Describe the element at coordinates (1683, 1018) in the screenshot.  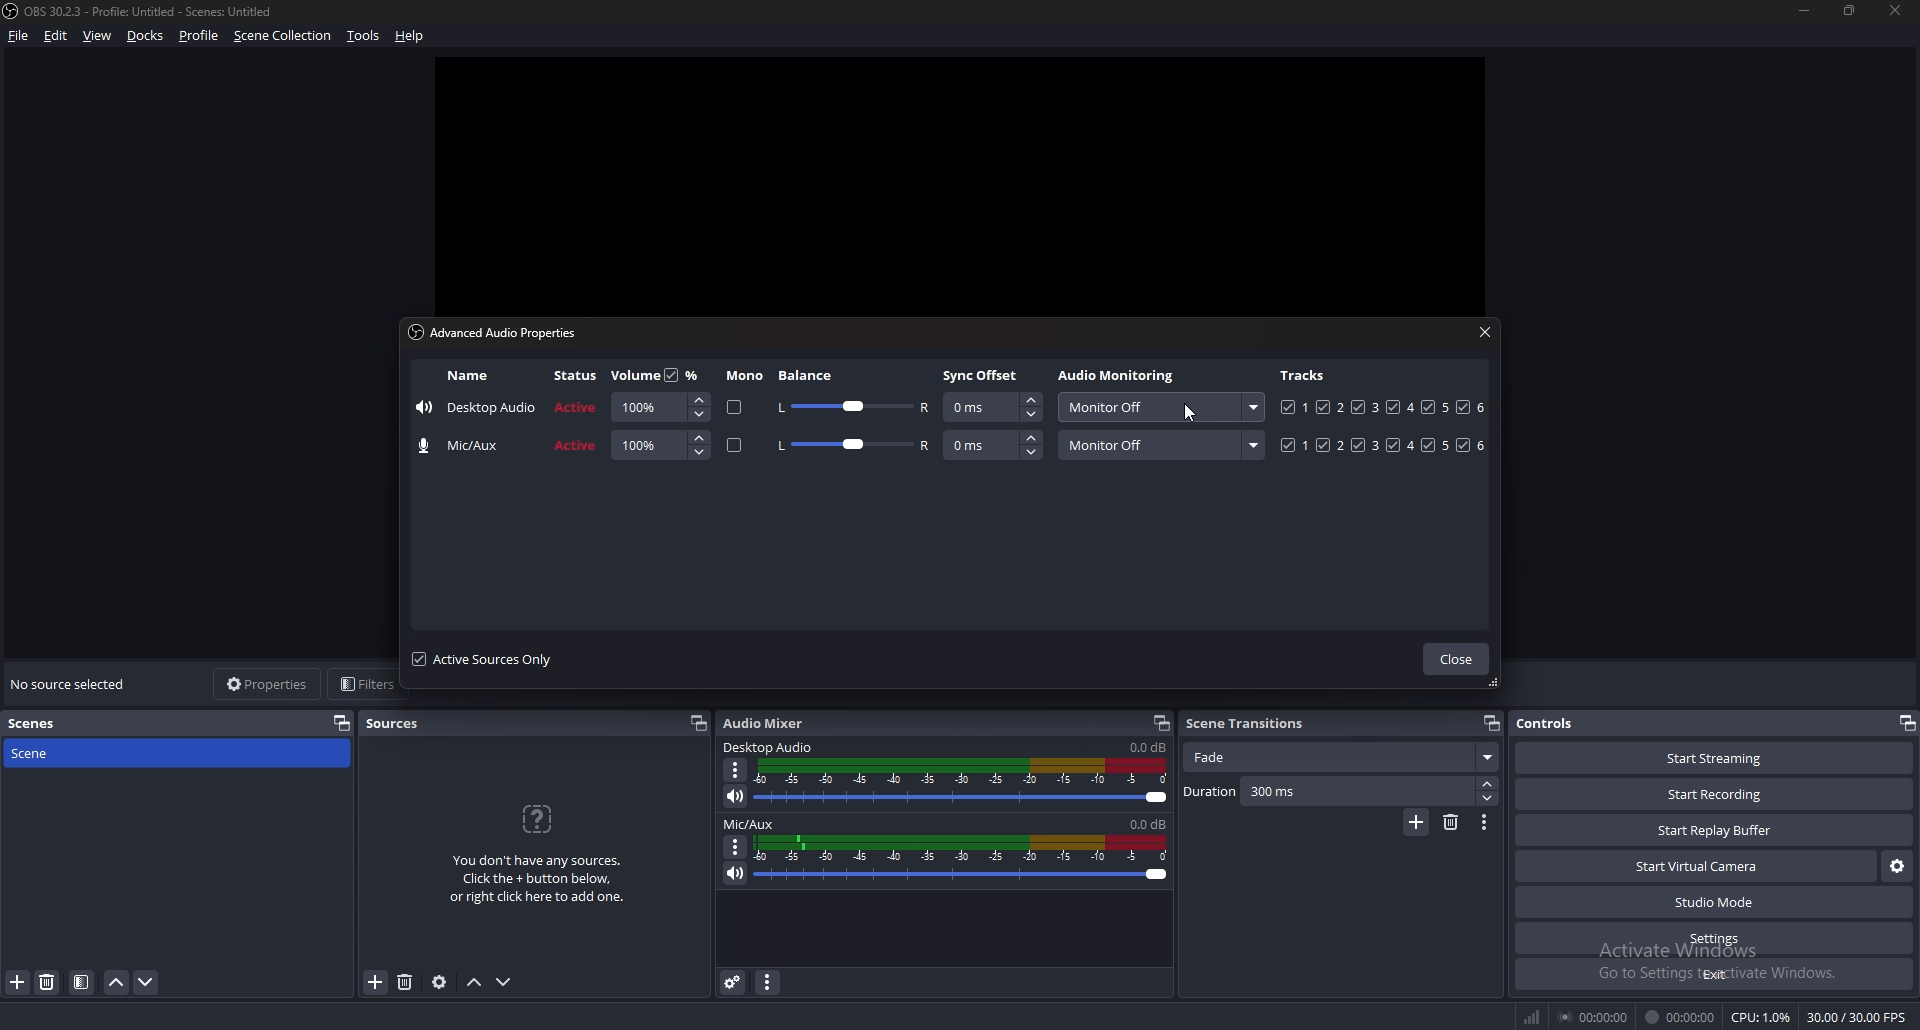
I see ` 00:00:00` at that location.